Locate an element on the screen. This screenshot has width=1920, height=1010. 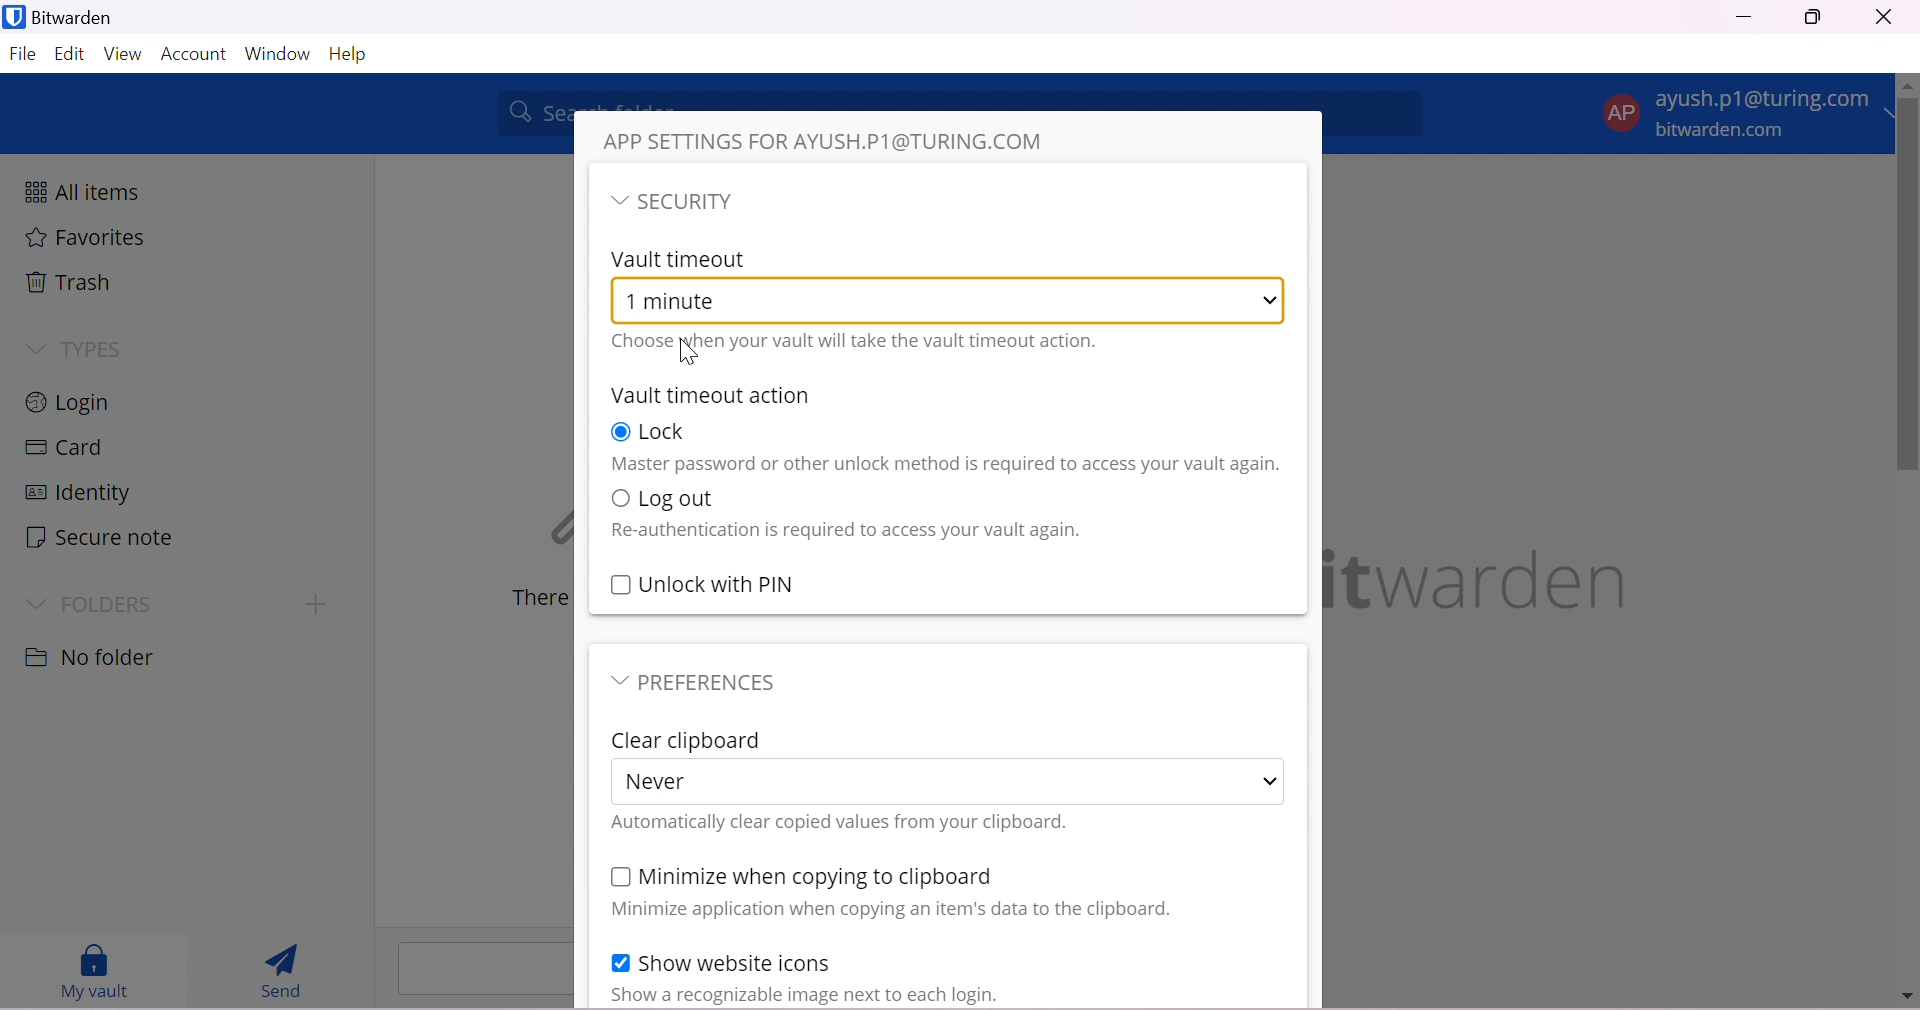
Help is located at coordinates (356, 56).